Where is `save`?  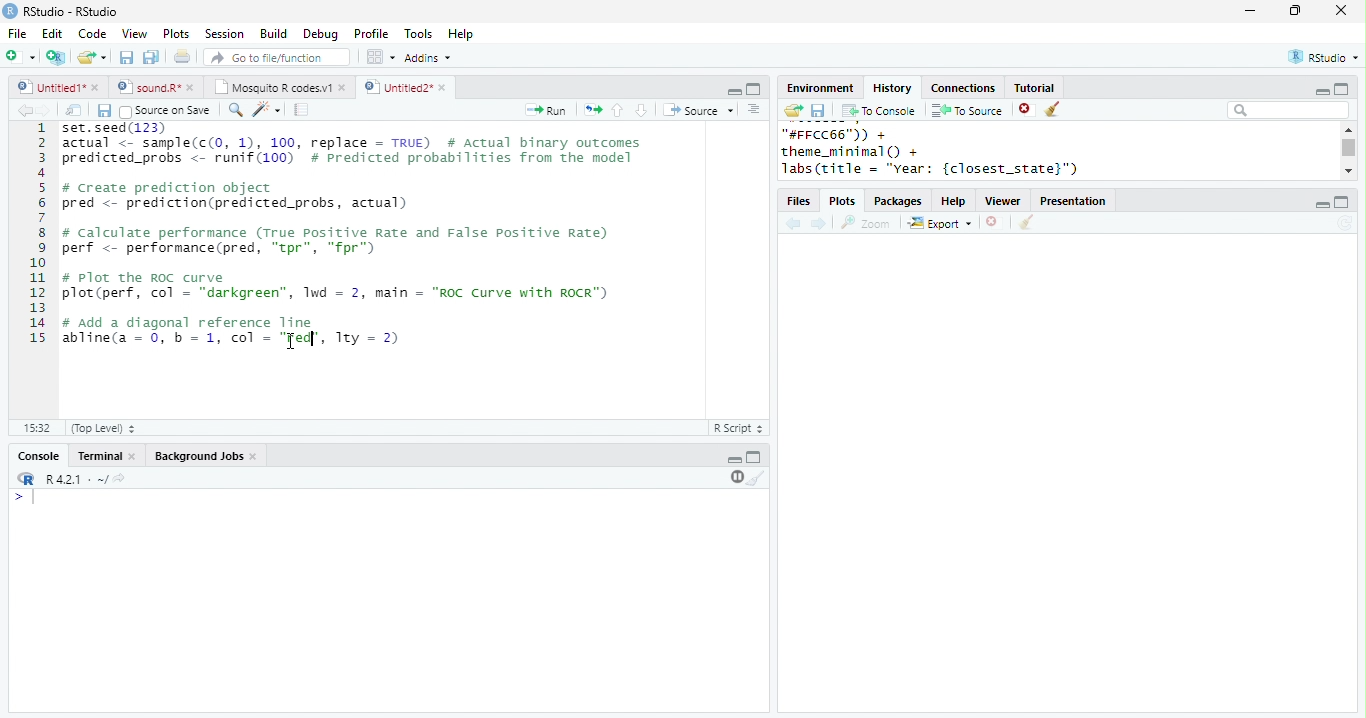 save is located at coordinates (104, 111).